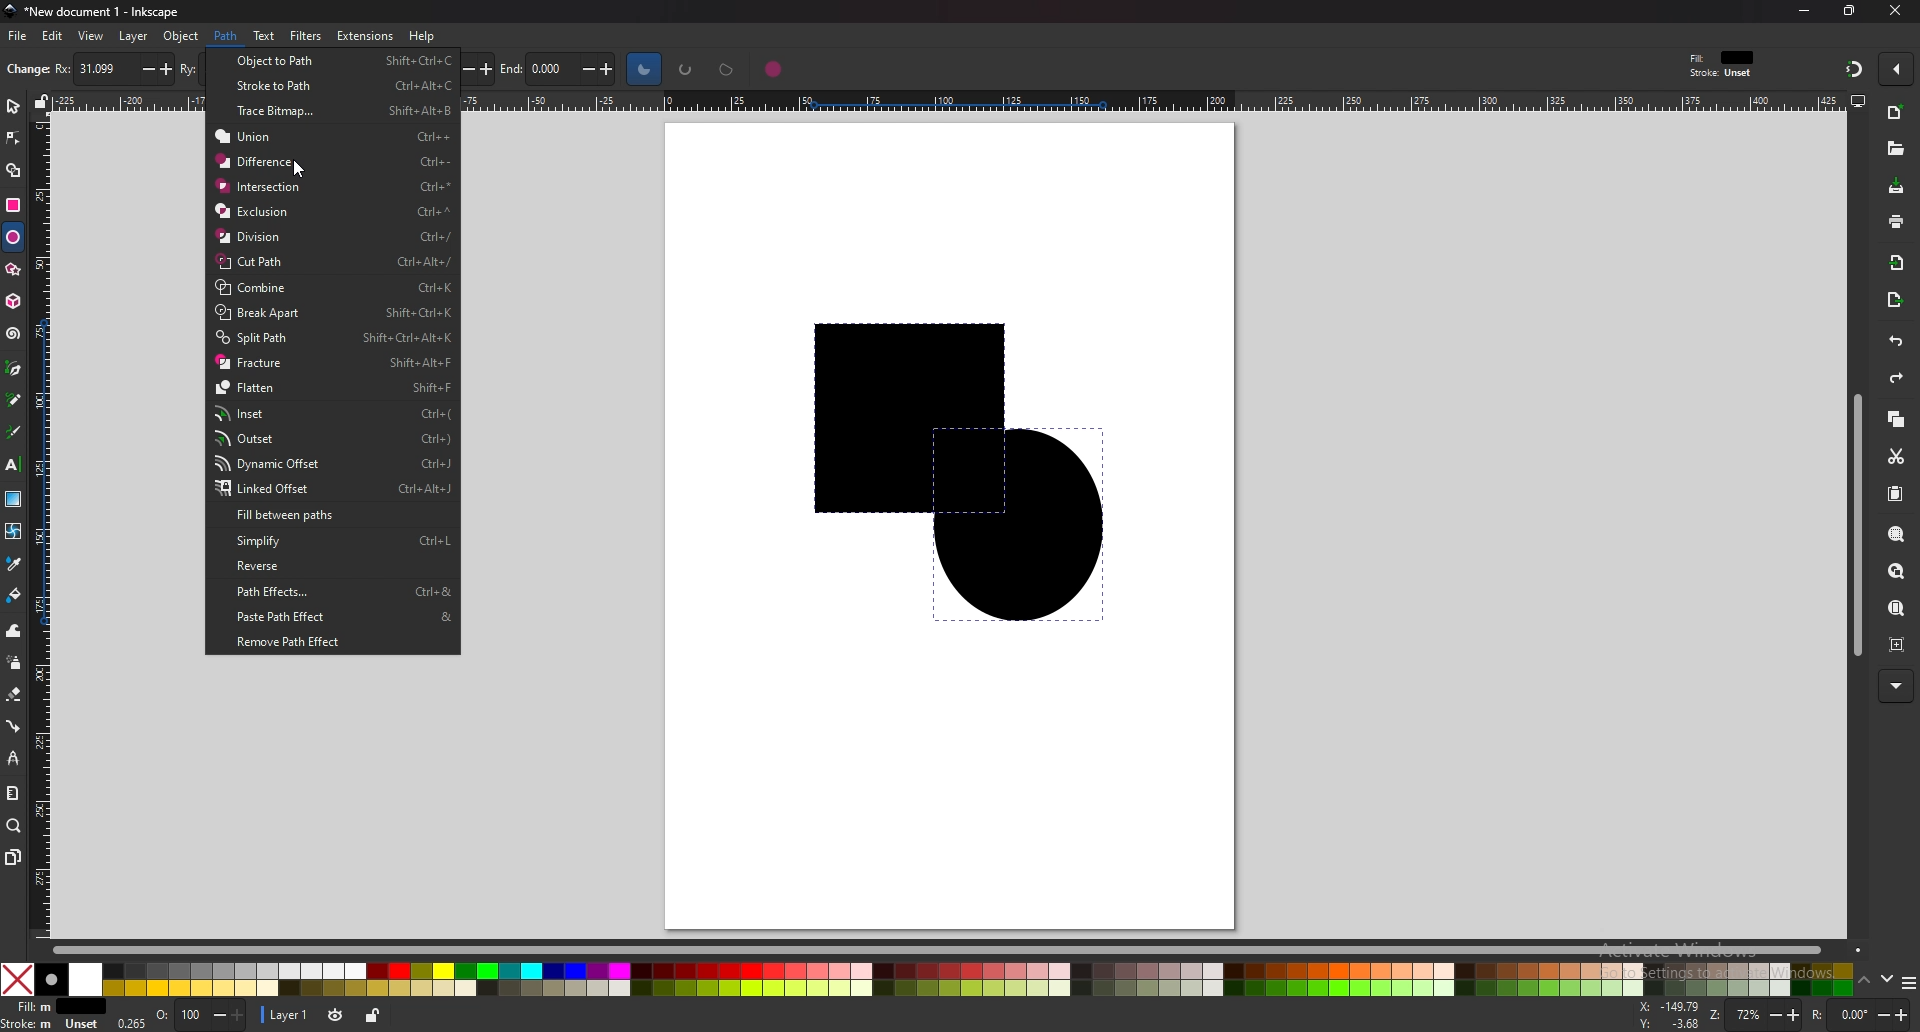  I want to click on text, so click(264, 35).